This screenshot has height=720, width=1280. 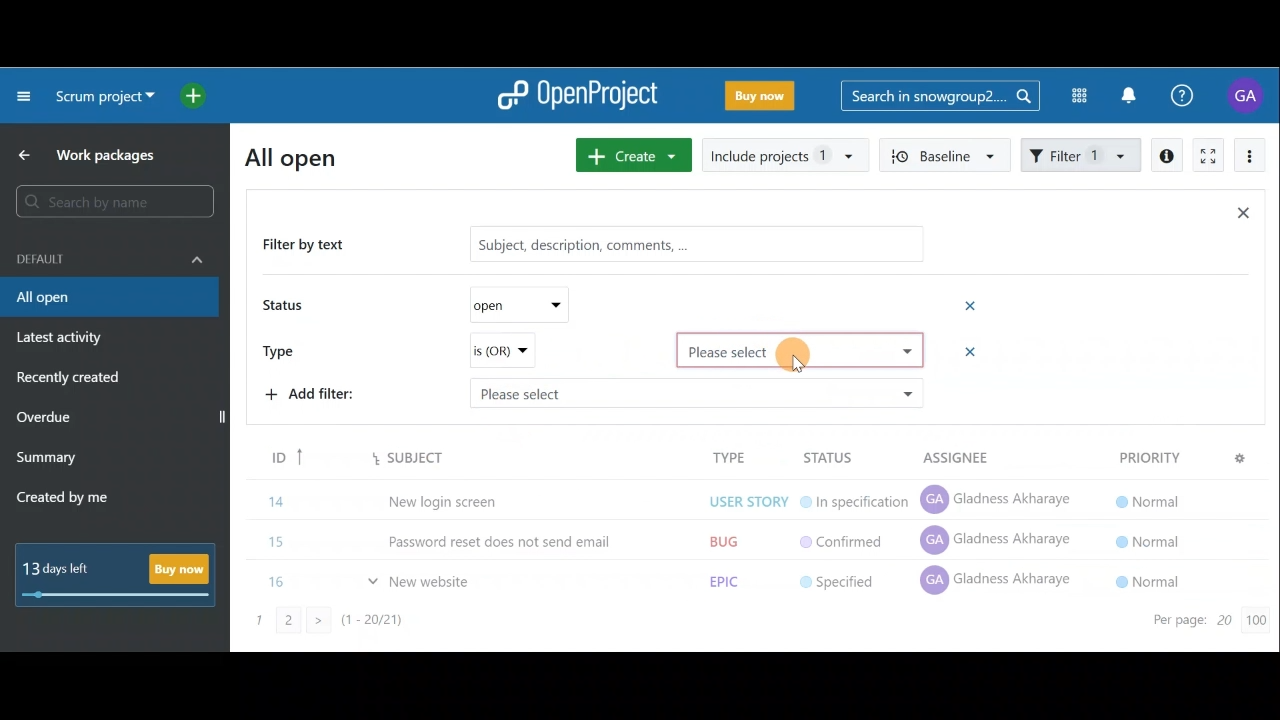 I want to click on Notification center, so click(x=1131, y=93).